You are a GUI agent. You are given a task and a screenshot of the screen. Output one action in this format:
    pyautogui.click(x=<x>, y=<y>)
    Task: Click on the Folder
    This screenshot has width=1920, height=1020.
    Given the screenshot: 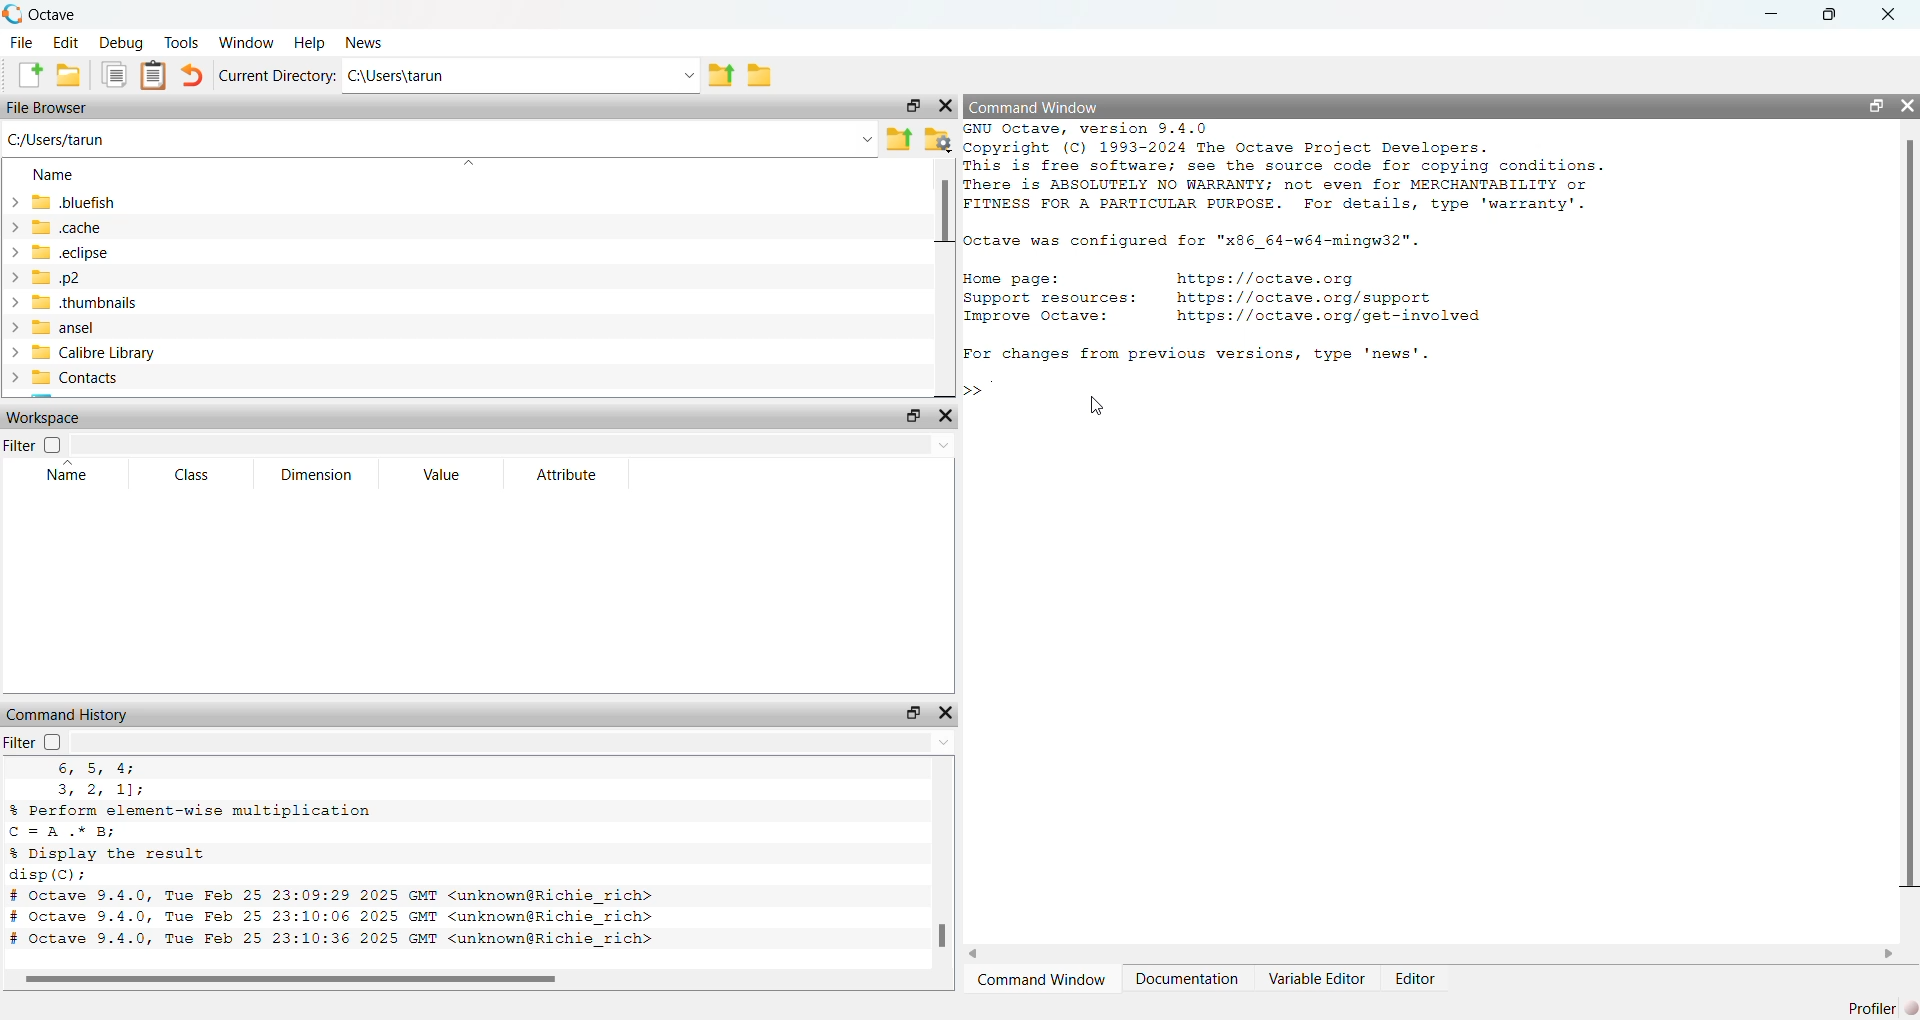 What is the action you would take?
    pyautogui.click(x=759, y=76)
    